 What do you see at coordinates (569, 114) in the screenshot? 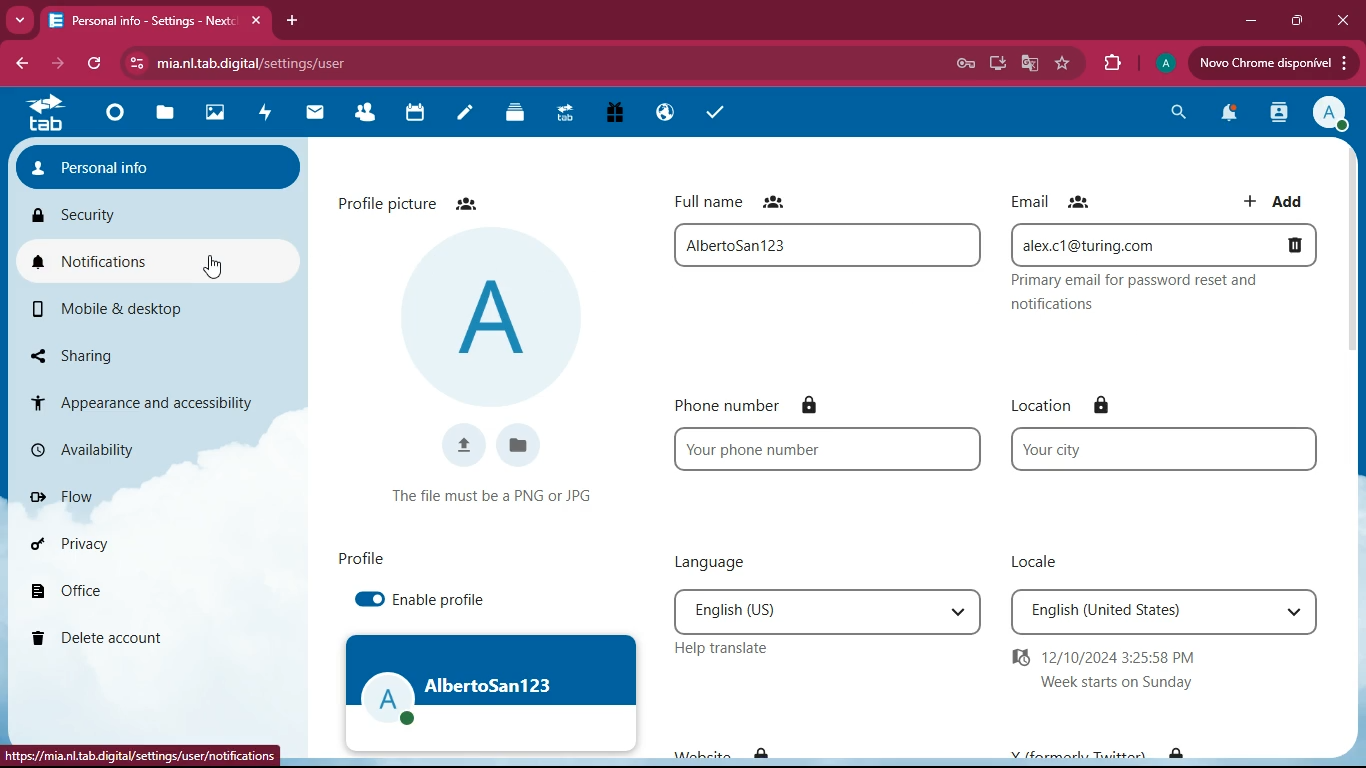
I see `tab` at bounding box center [569, 114].